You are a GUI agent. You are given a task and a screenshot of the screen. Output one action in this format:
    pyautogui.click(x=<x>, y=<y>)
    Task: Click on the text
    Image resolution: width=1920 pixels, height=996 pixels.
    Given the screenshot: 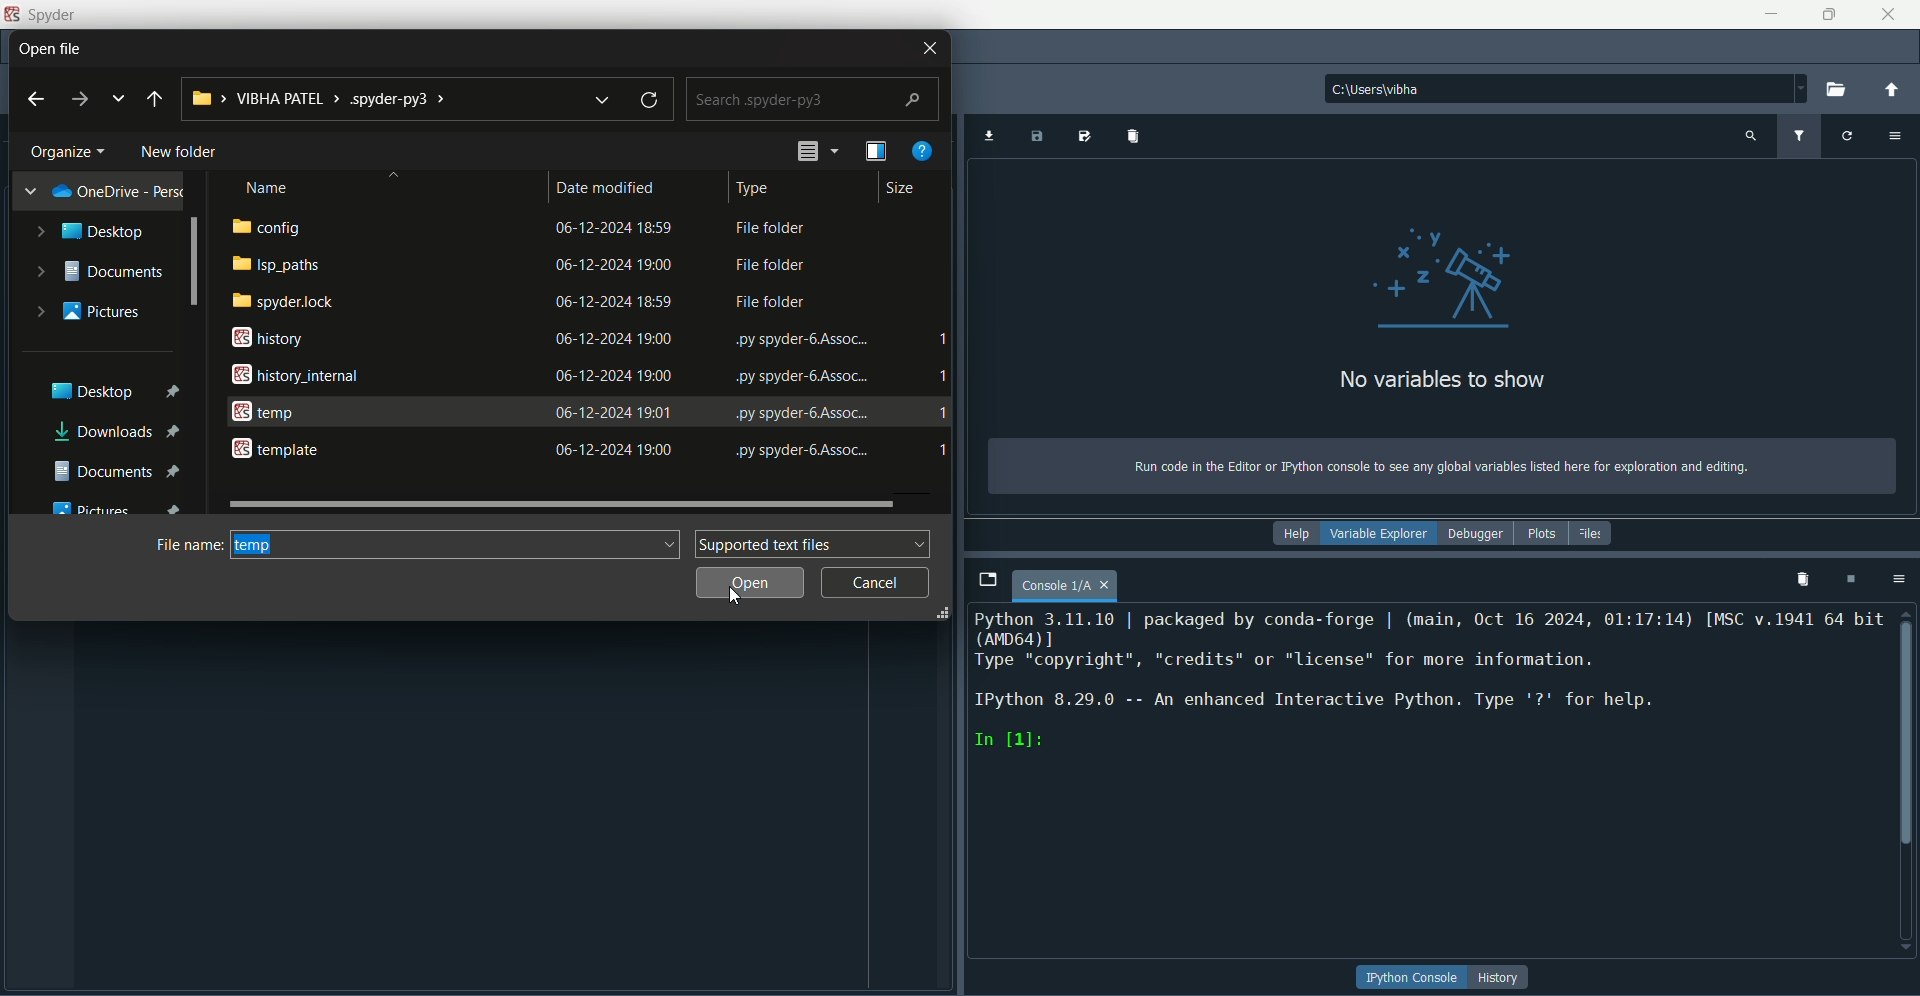 What is the action you would take?
    pyautogui.click(x=770, y=305)
    